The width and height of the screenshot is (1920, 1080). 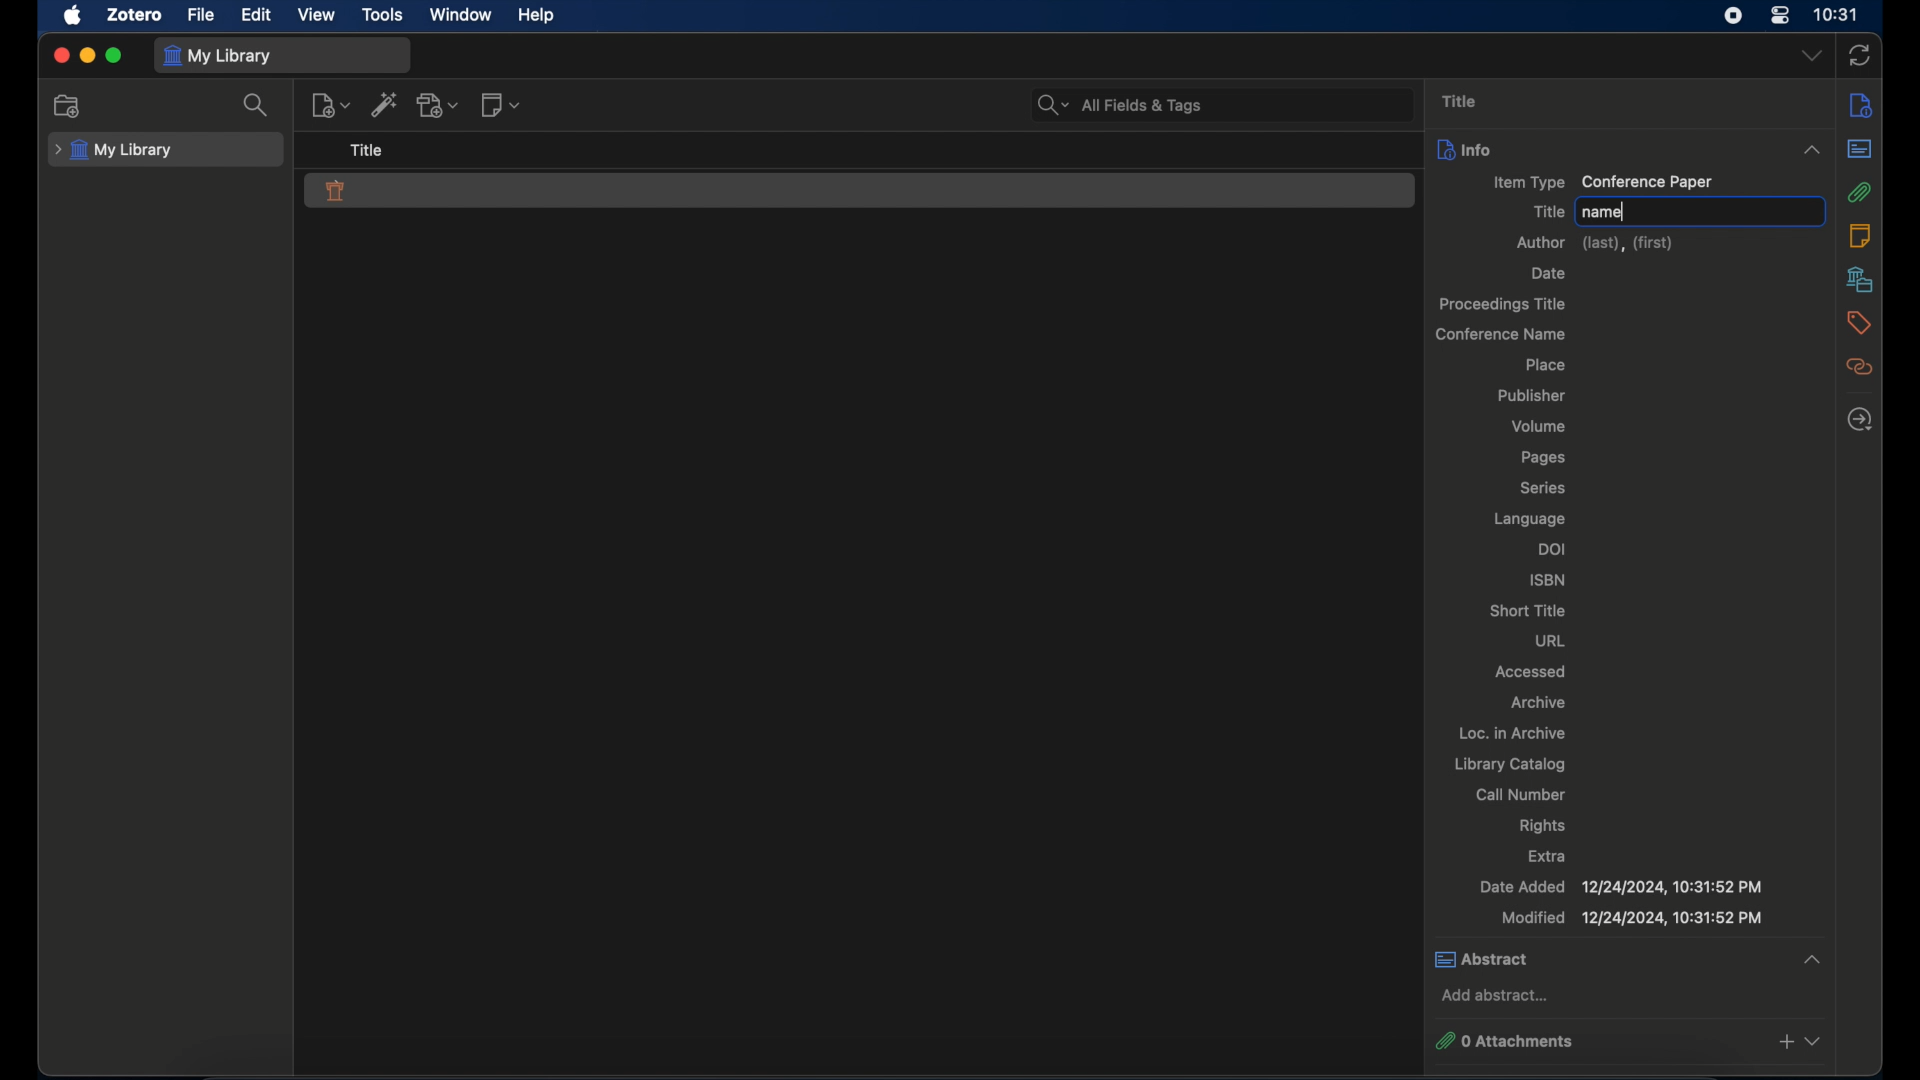 What do you see at coordinates (1858, 323) in the screenshot?
I see `tags` at bounding box center [1858, 323].